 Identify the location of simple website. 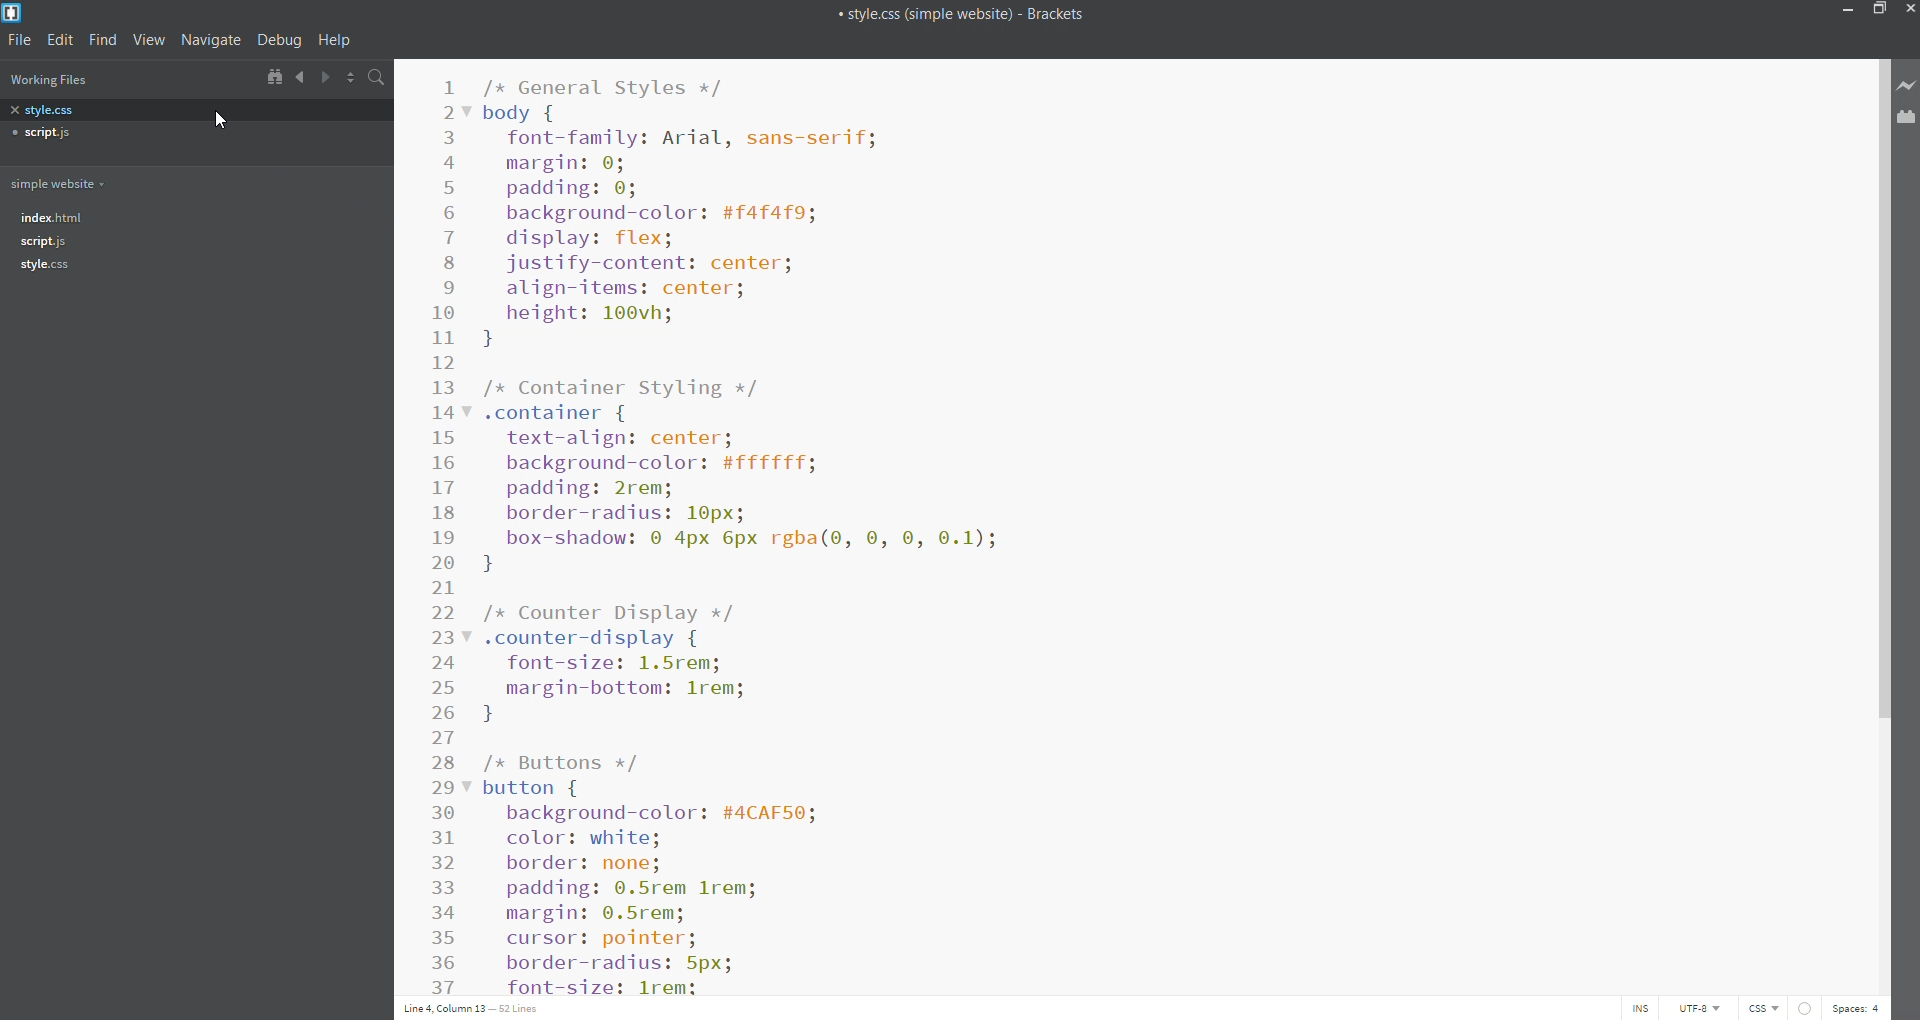
(64, 184).